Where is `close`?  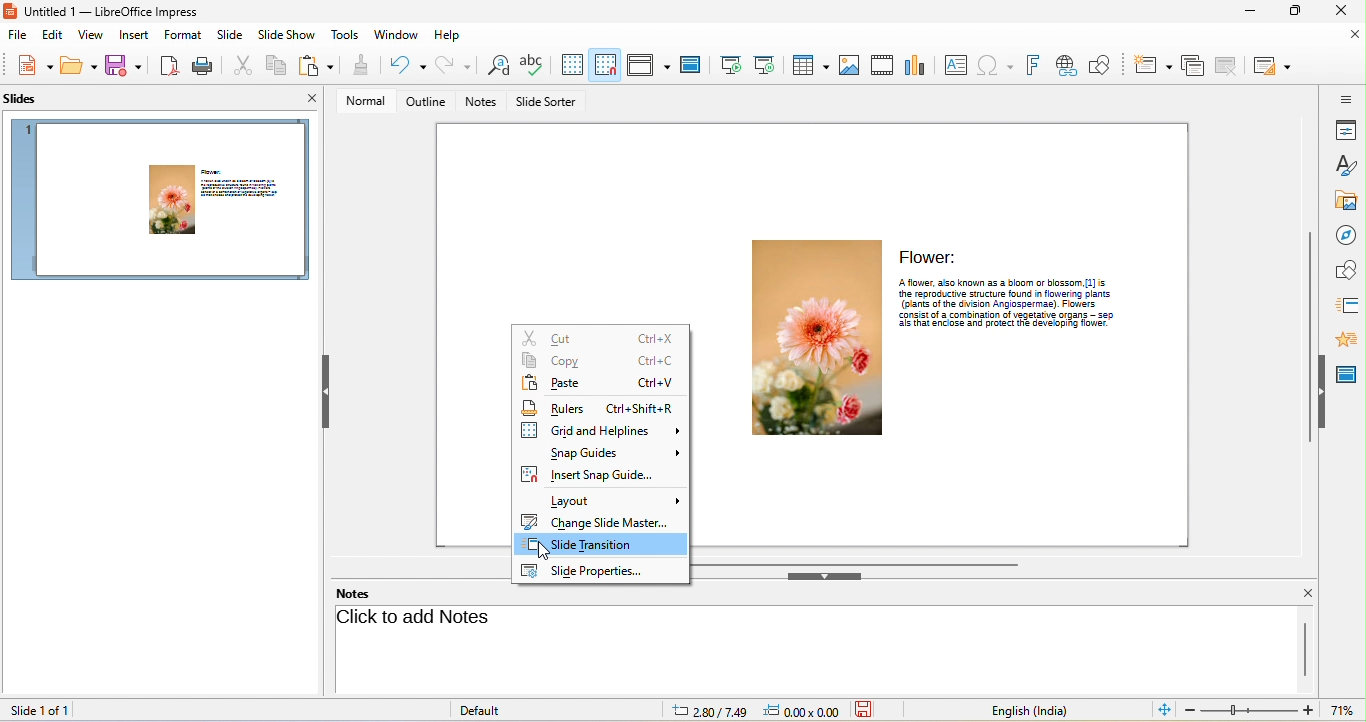 close is located at coordinates (1301, 594).